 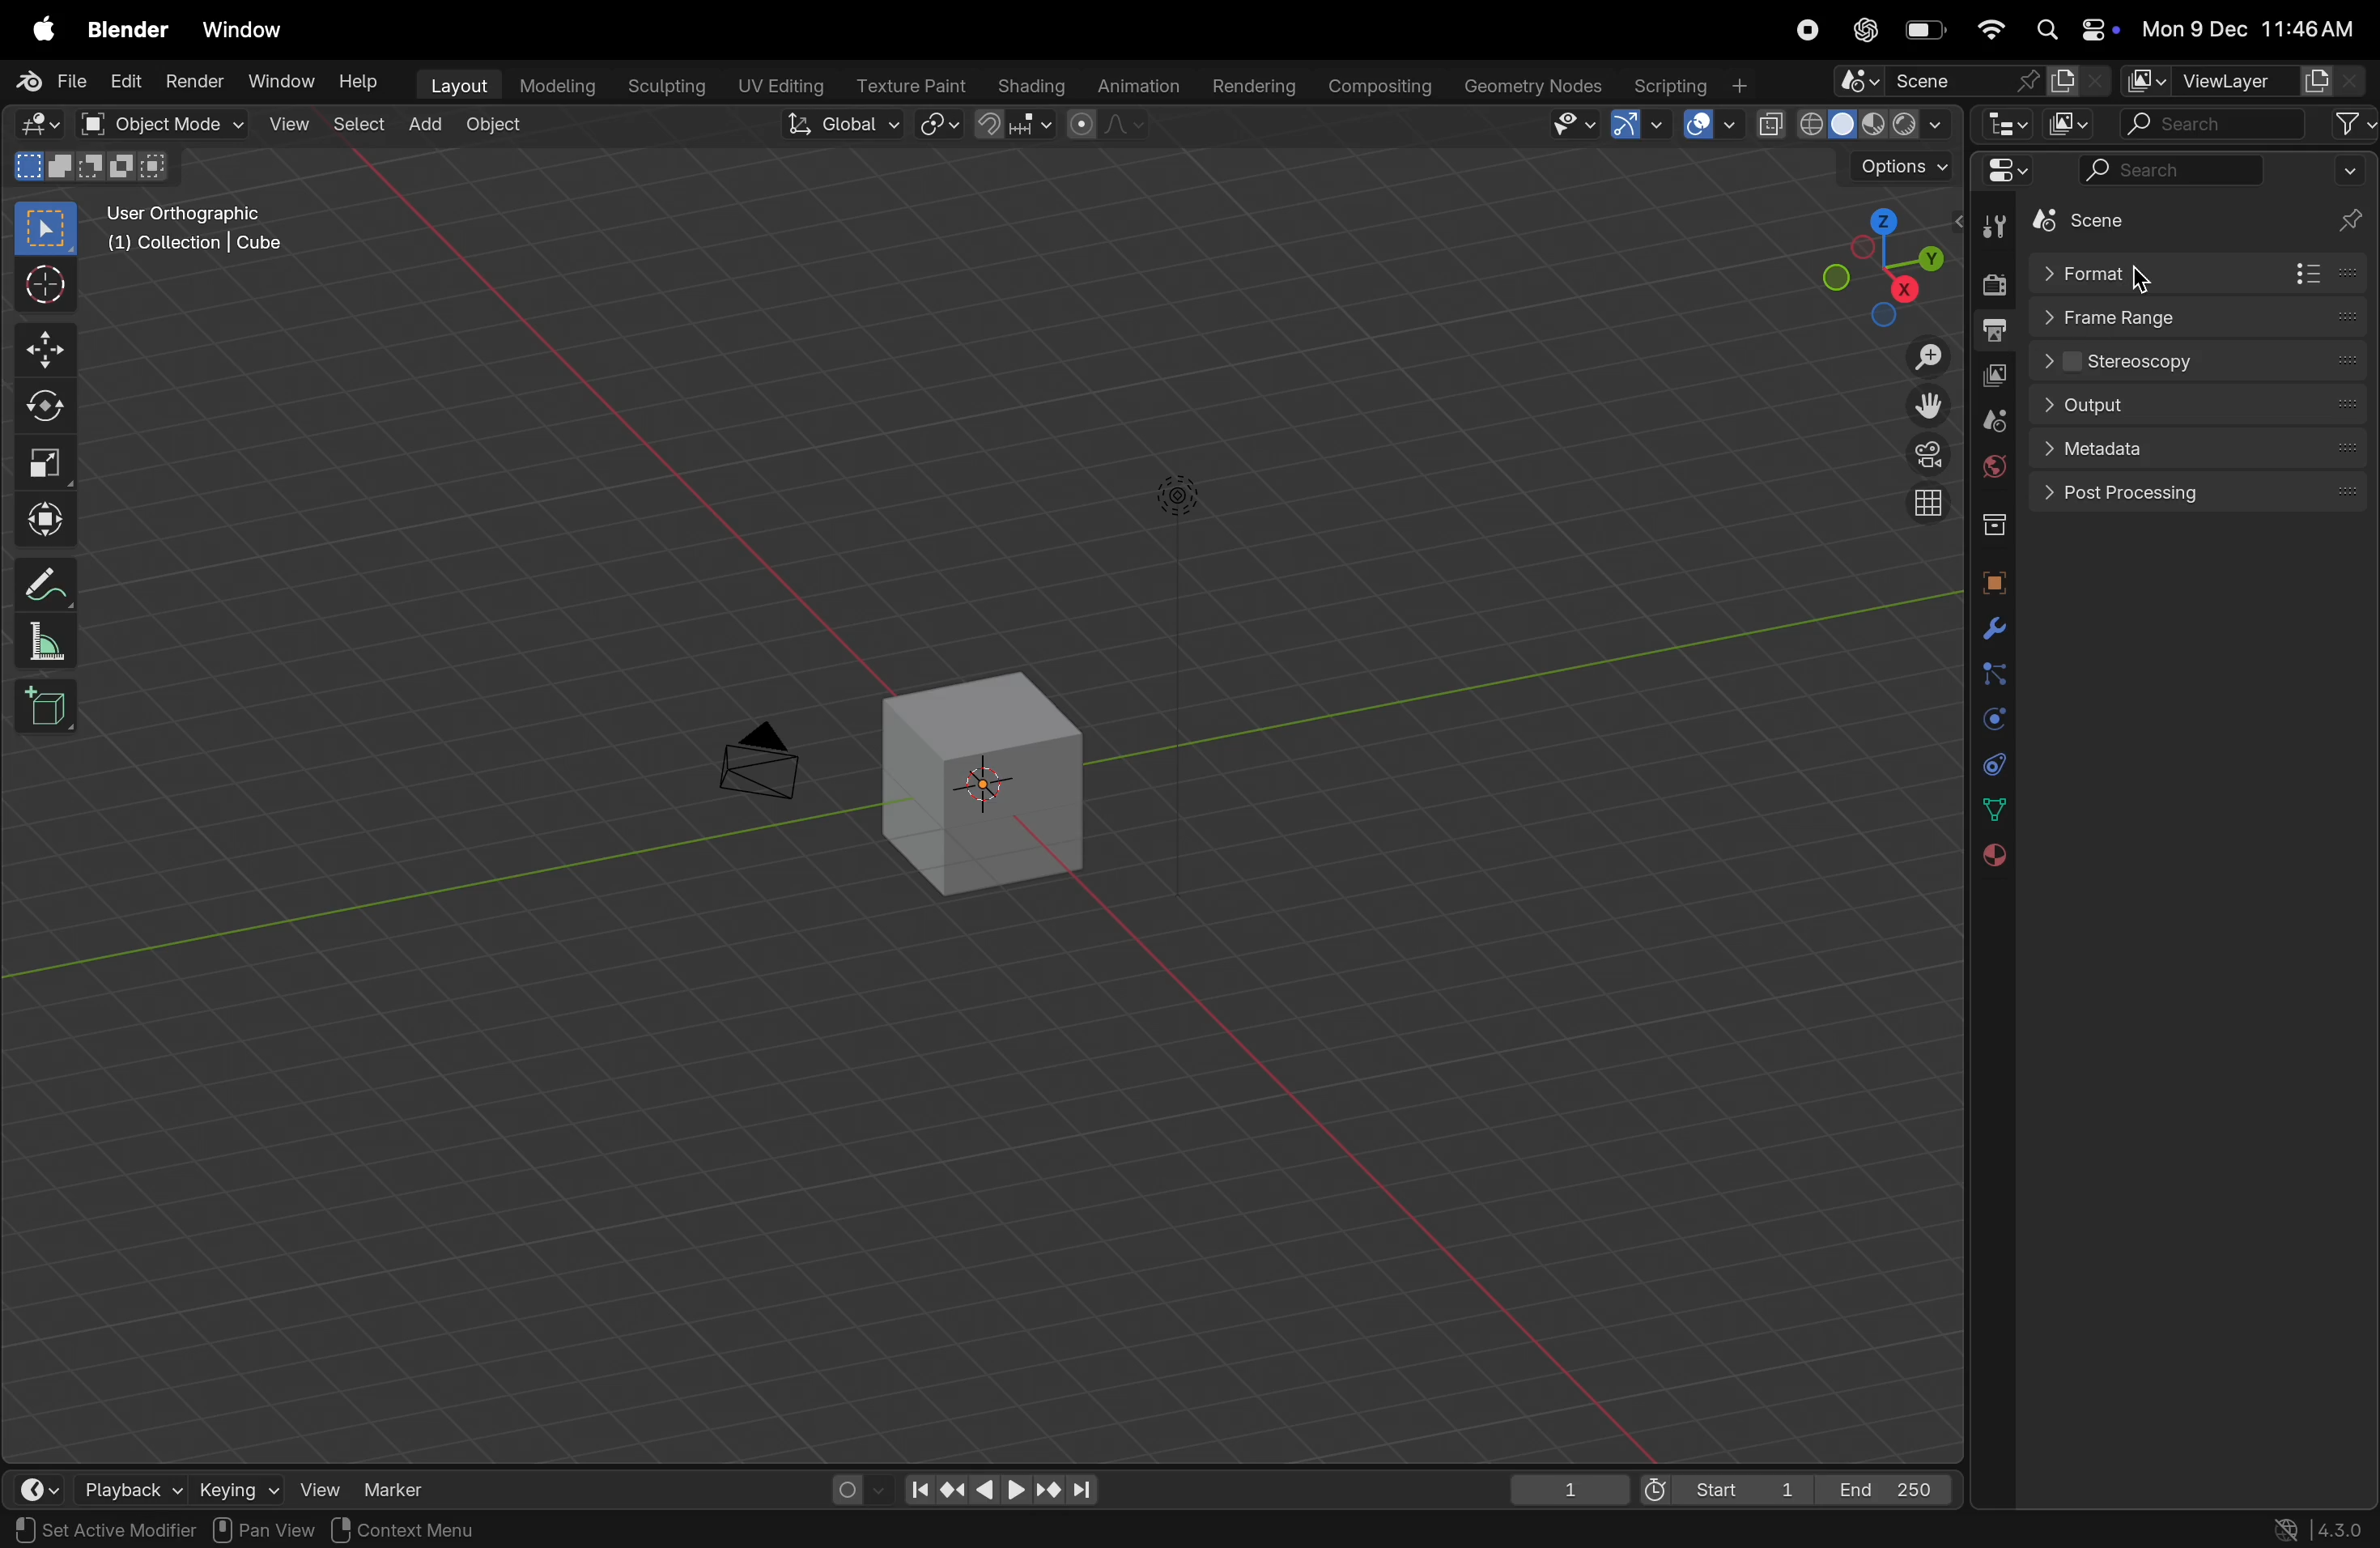 What do you see at coordinates (781, 83) in the screenshot?
I see `Uv editing` at bounding box center [781, 83].